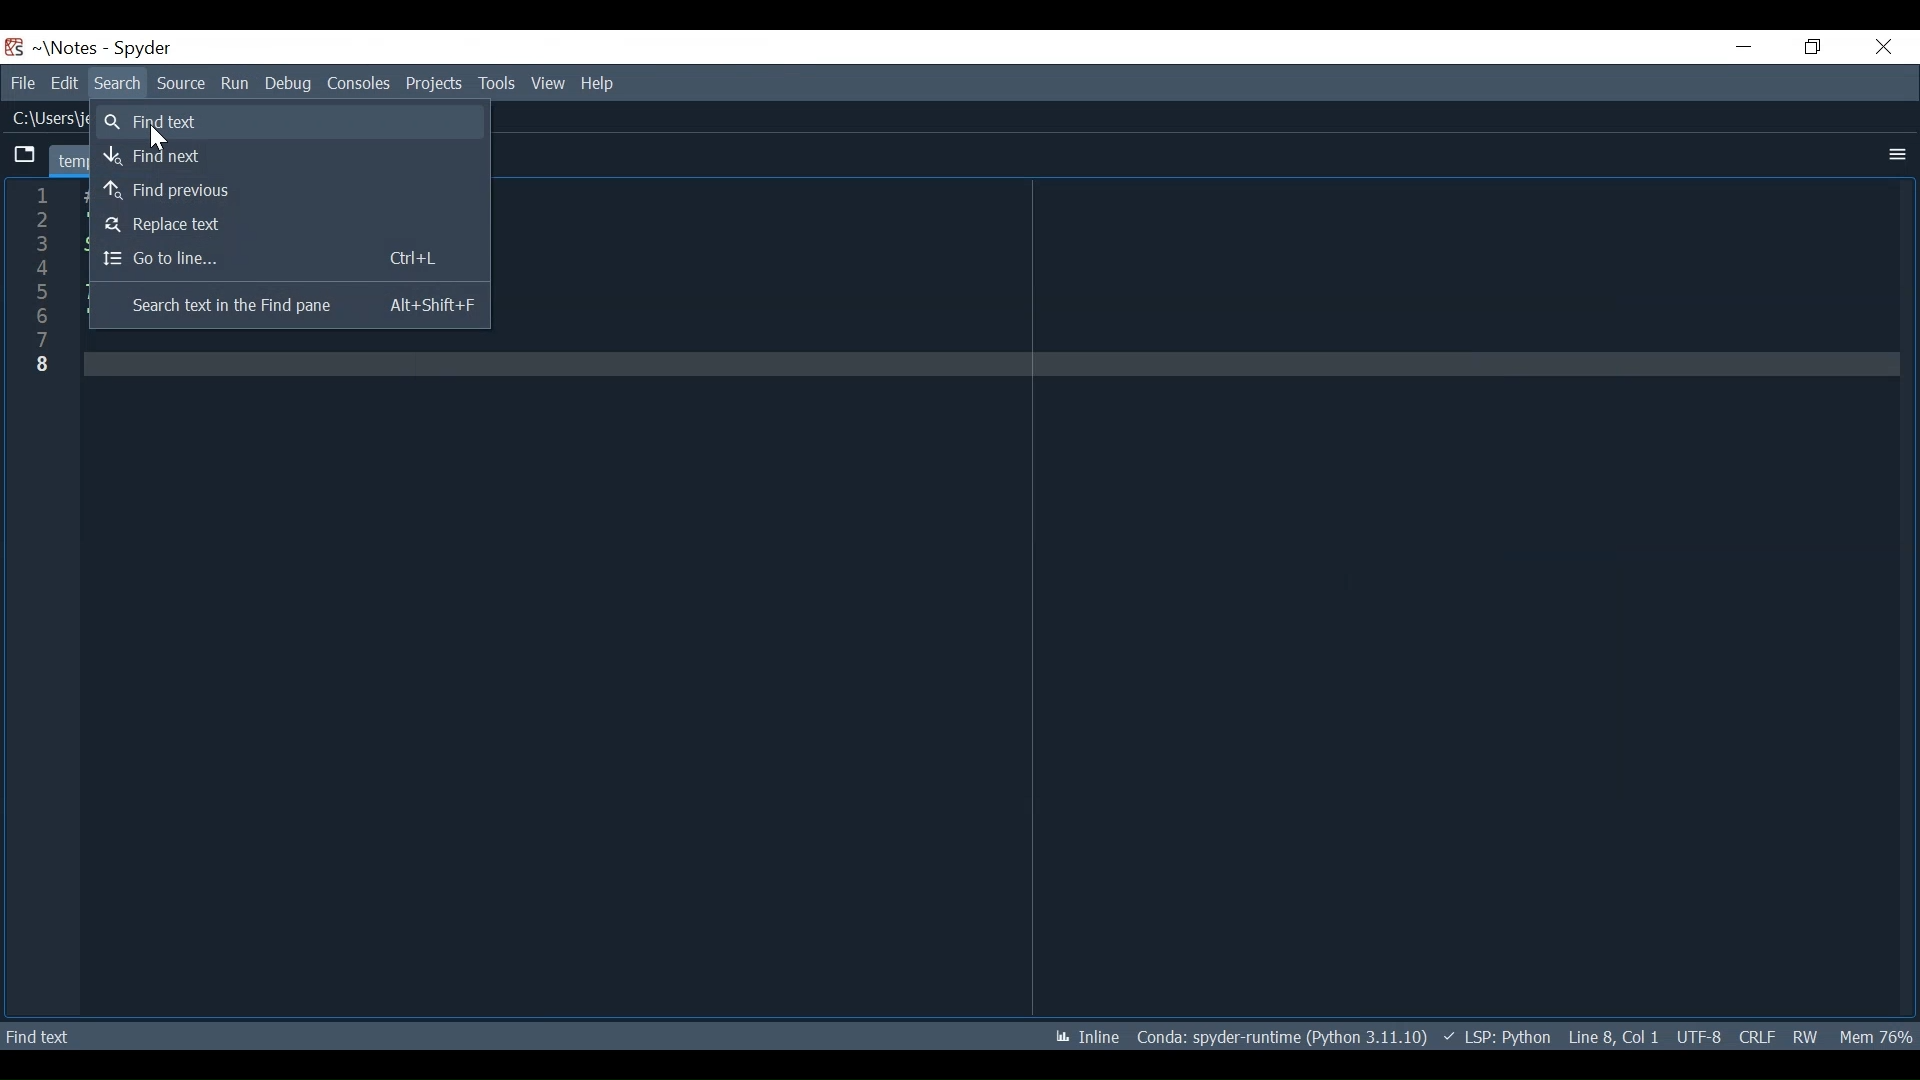  Describe the element at coordinates (292, 83) in the screenshot. I see `Debug` at that location.